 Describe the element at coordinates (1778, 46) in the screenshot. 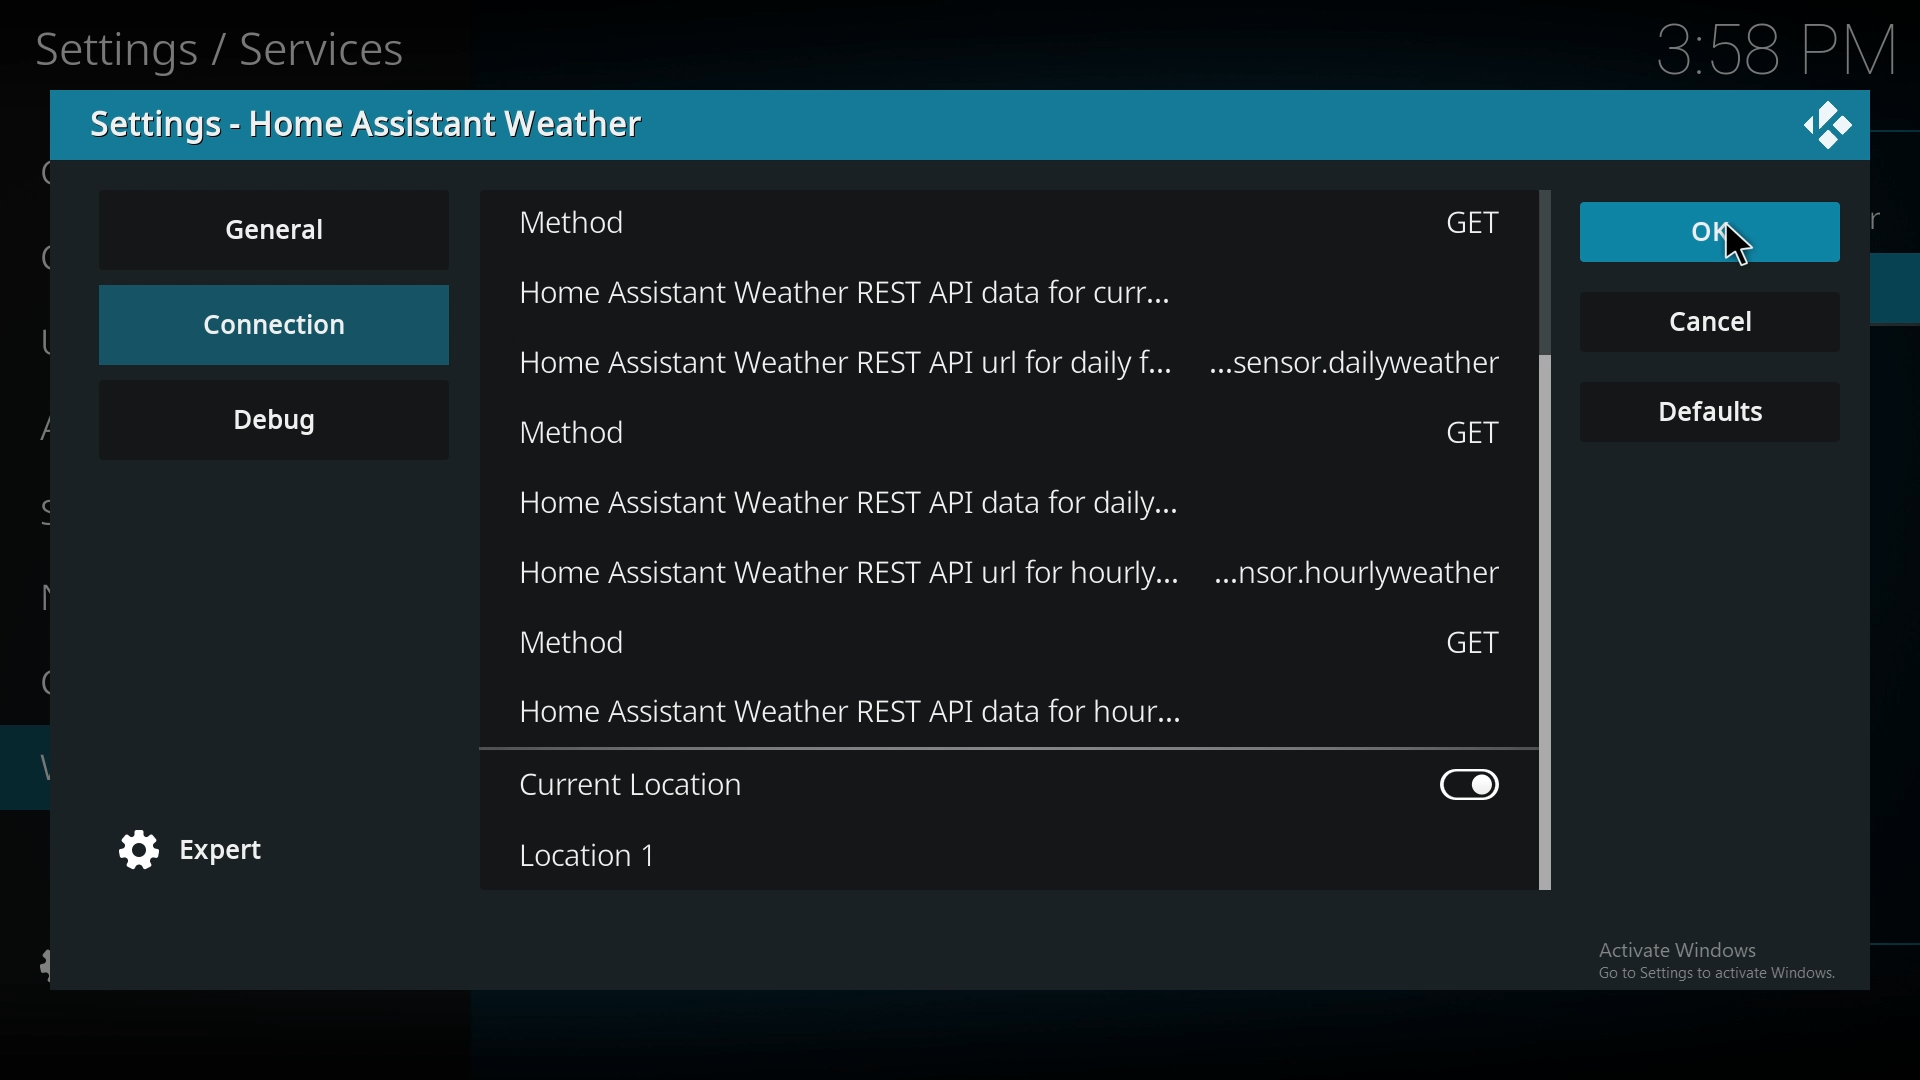

I see `Time` at that location.